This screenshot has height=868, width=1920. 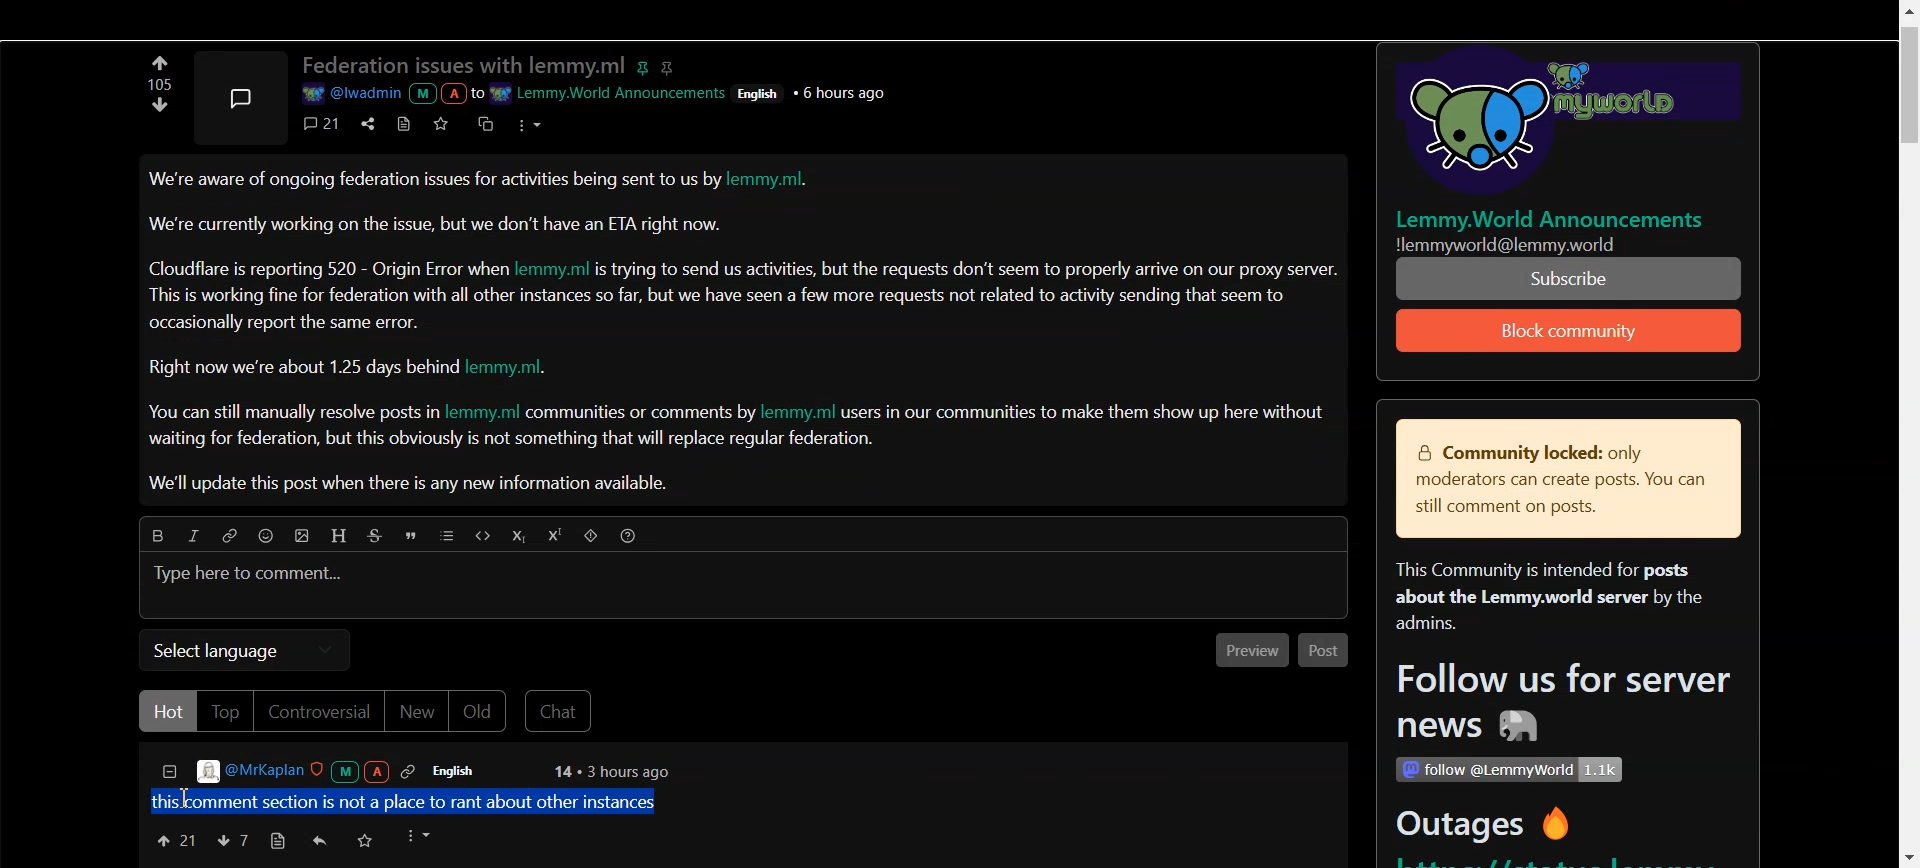 What do you see at coordinates (480, 535) in the screenshot?
I see `Code` at bounding box center [480, 535].